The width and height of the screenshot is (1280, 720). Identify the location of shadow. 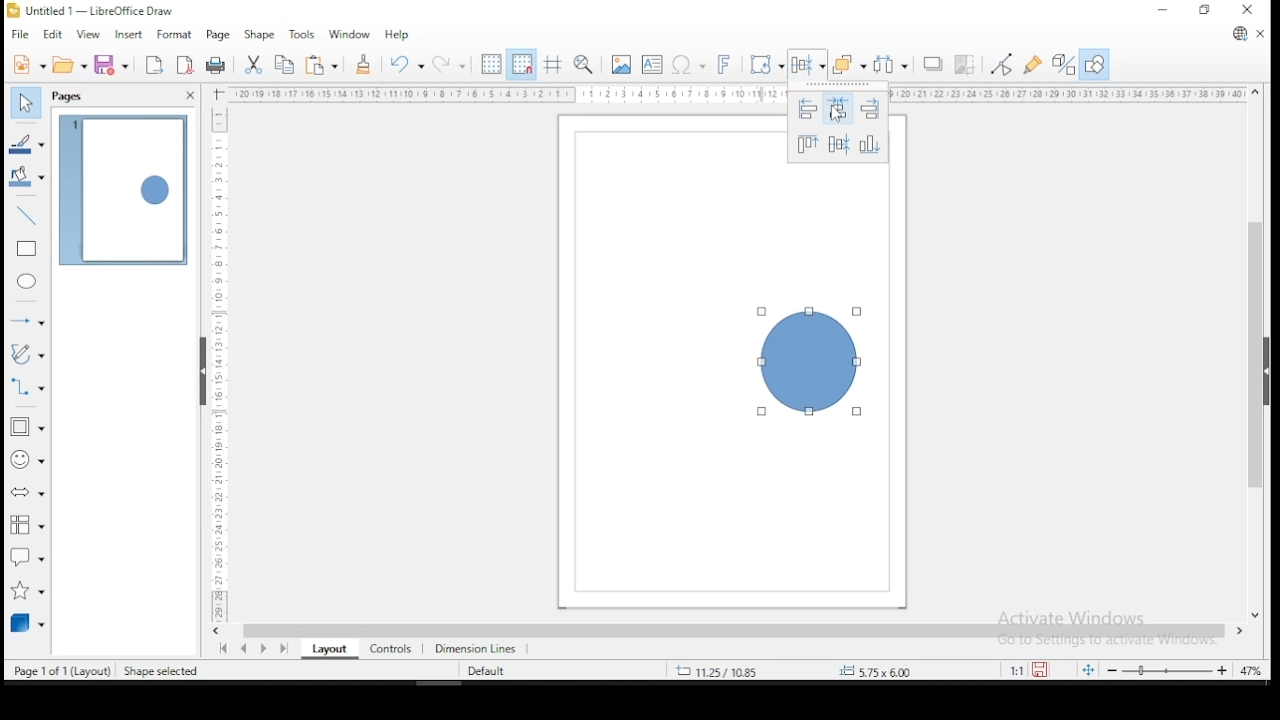
(933, 65).